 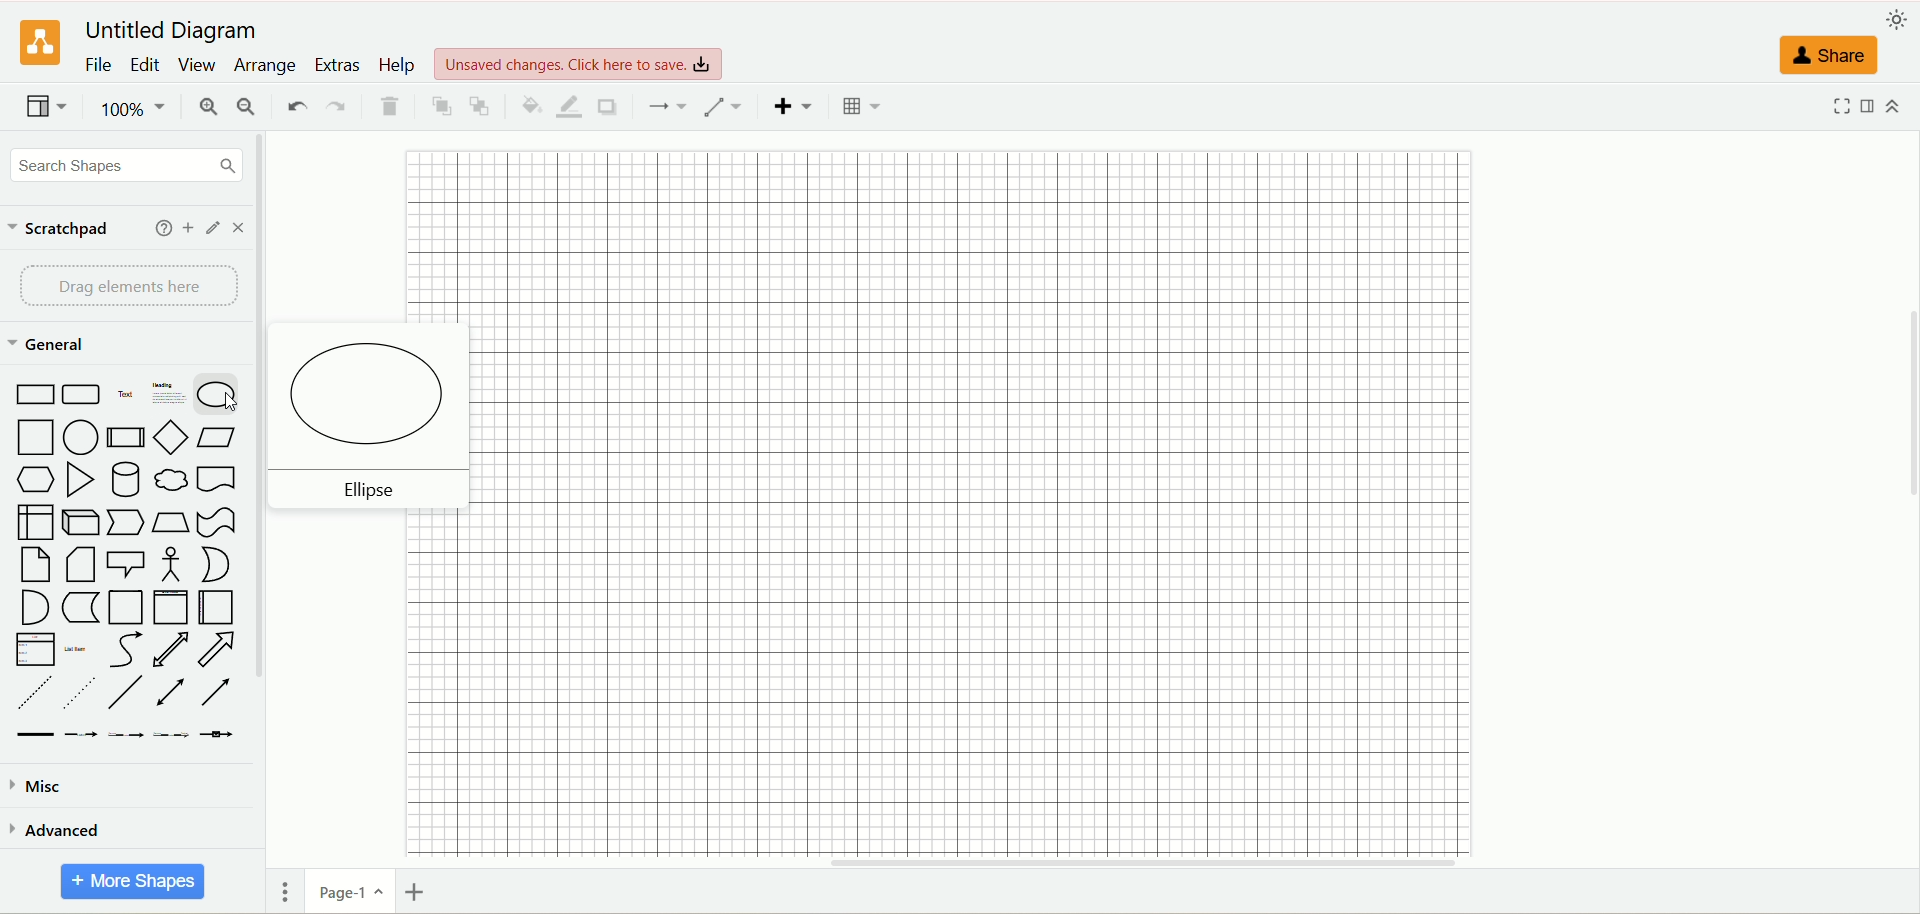 I want to click on tape, so click(x=215, y=519).